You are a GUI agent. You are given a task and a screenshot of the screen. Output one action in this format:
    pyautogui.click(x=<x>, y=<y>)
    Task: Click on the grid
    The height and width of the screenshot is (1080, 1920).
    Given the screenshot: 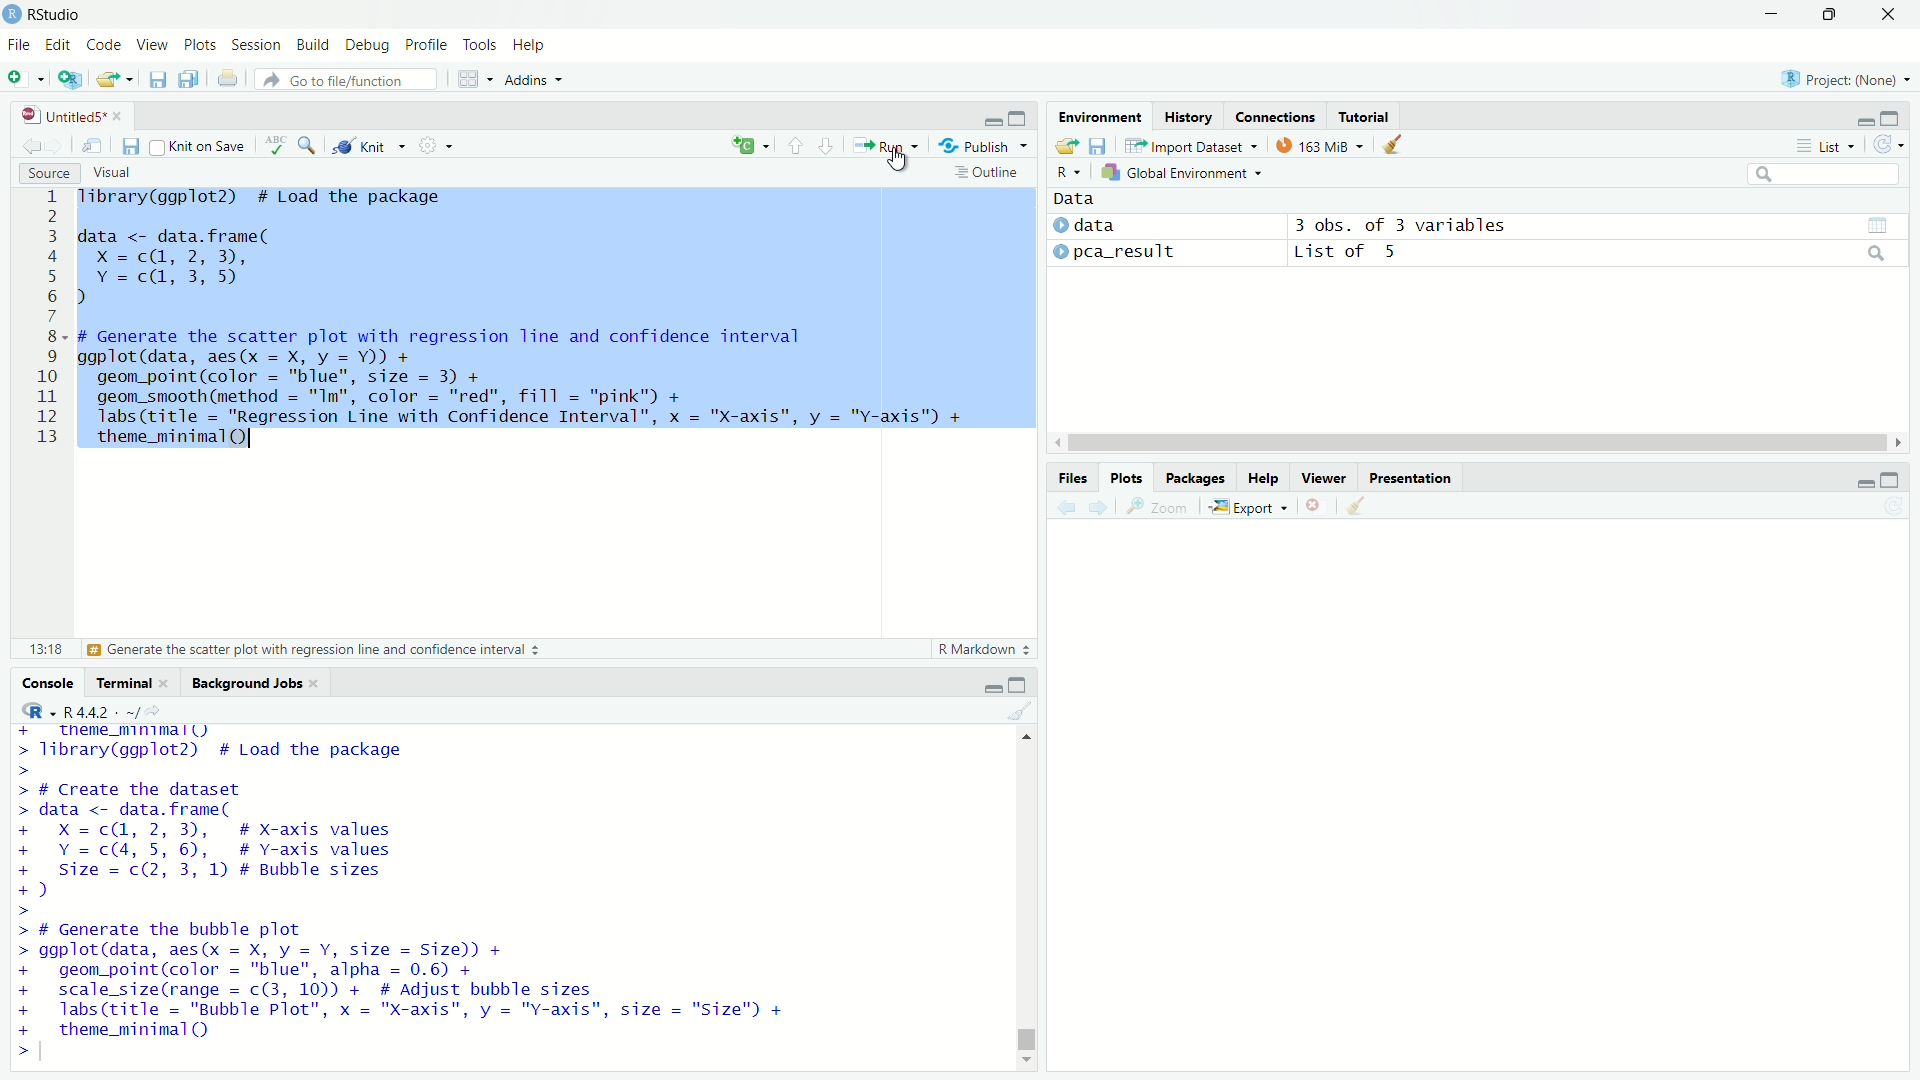 What is the action you would take?
    pyautogui.click(x=1877, y=225)
    